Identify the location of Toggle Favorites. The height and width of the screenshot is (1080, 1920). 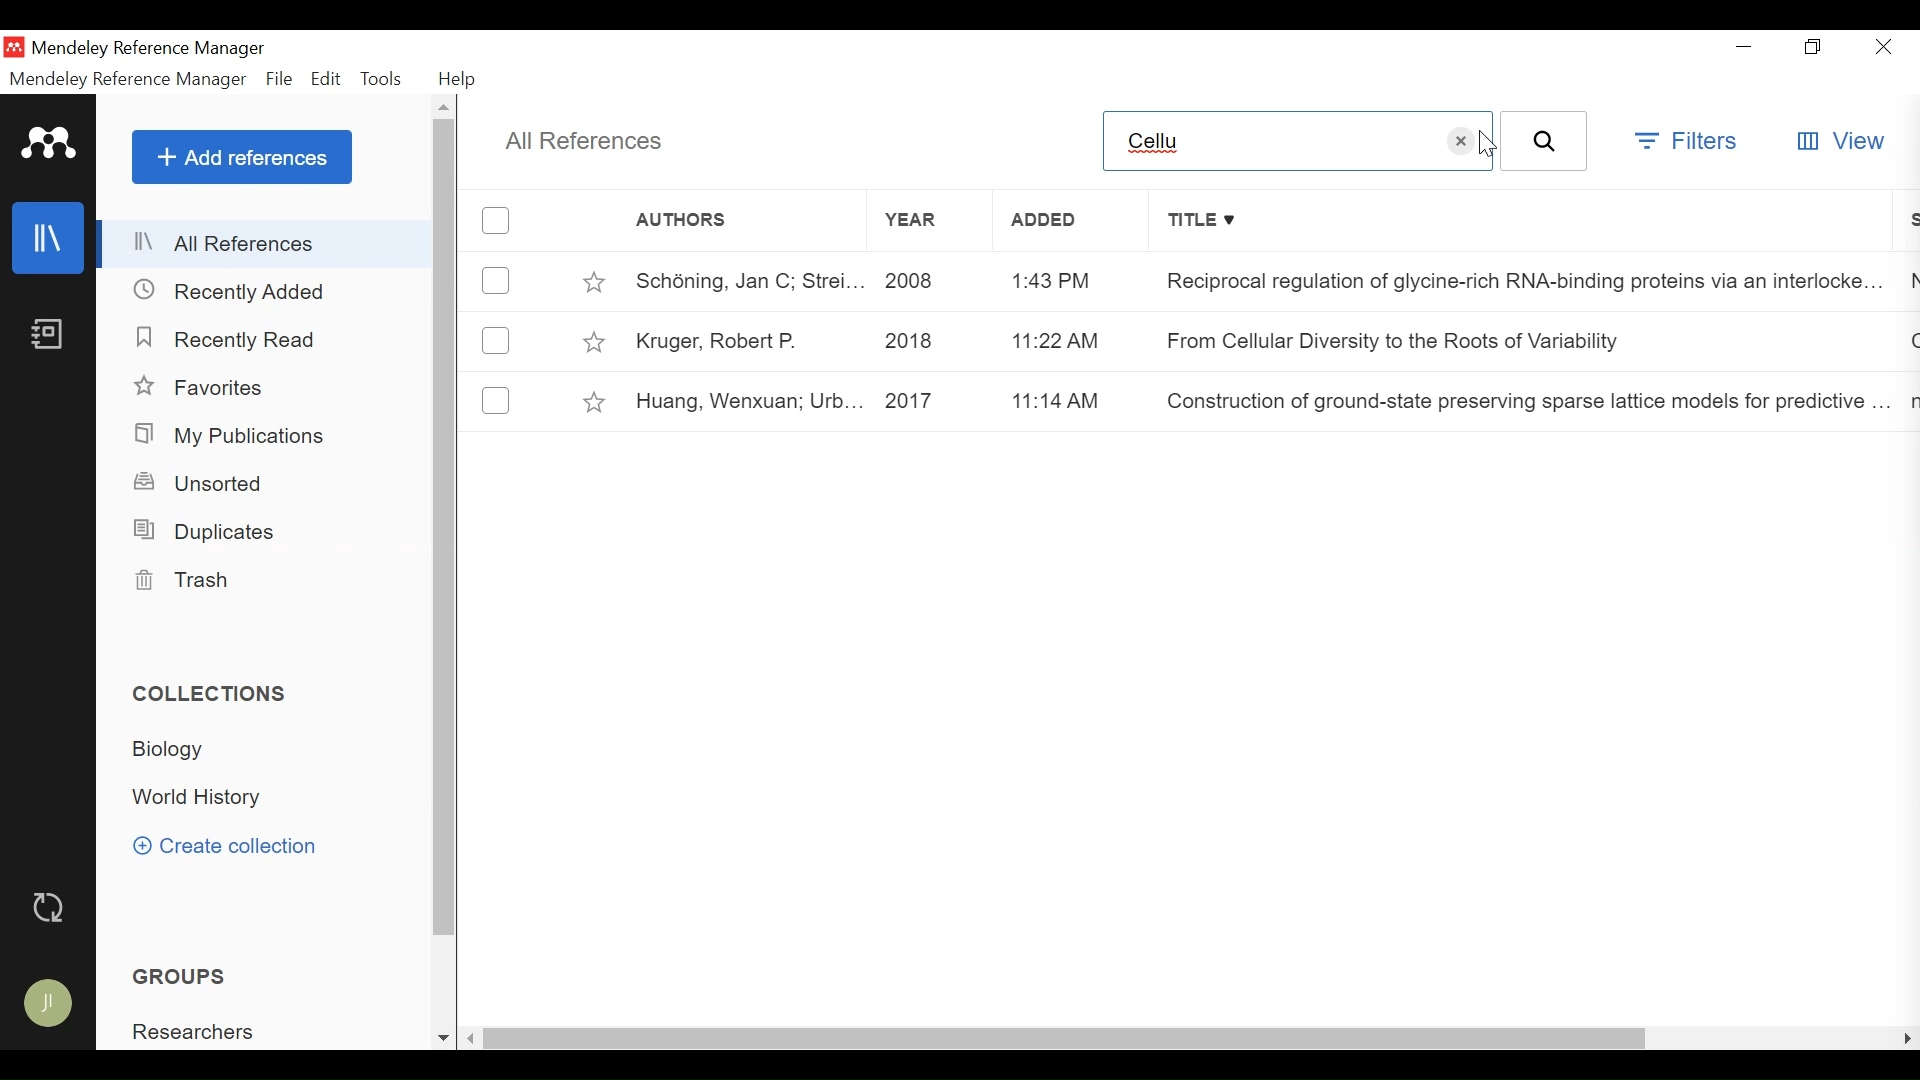
(593, 279).